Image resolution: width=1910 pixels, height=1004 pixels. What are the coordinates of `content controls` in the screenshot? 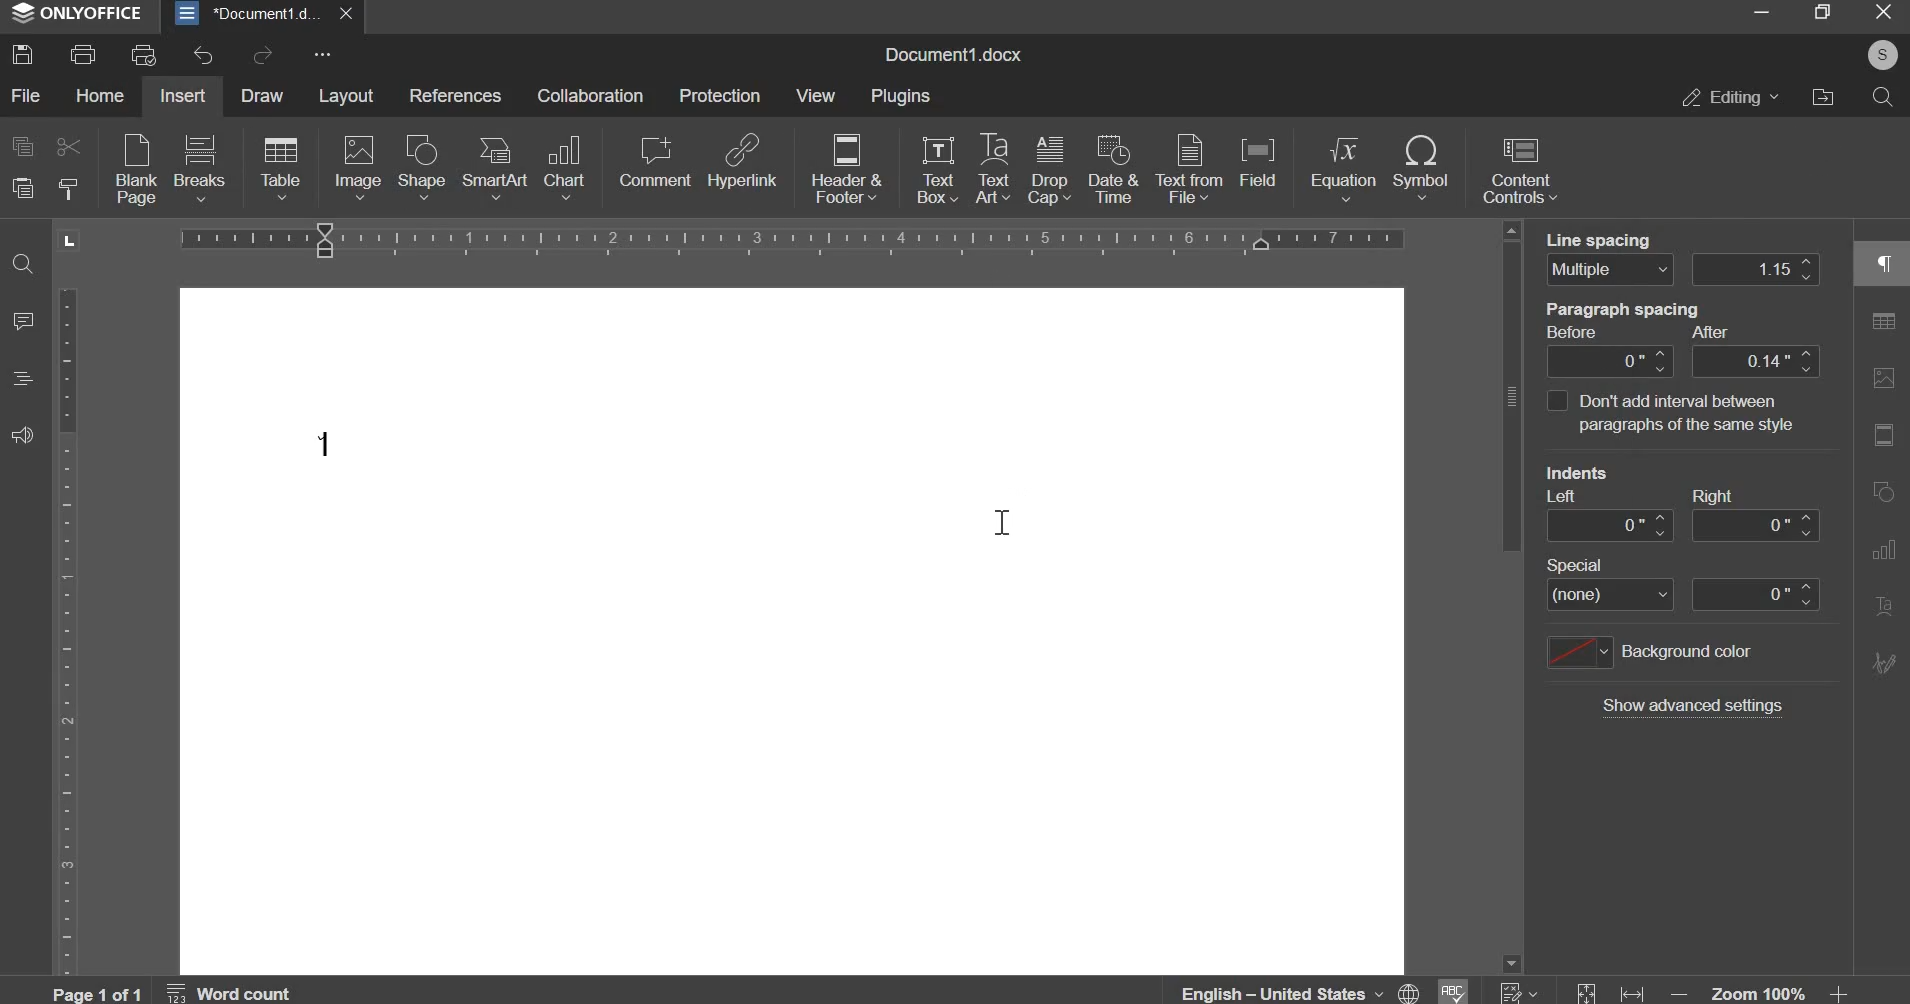 It's located at (1520, 169).